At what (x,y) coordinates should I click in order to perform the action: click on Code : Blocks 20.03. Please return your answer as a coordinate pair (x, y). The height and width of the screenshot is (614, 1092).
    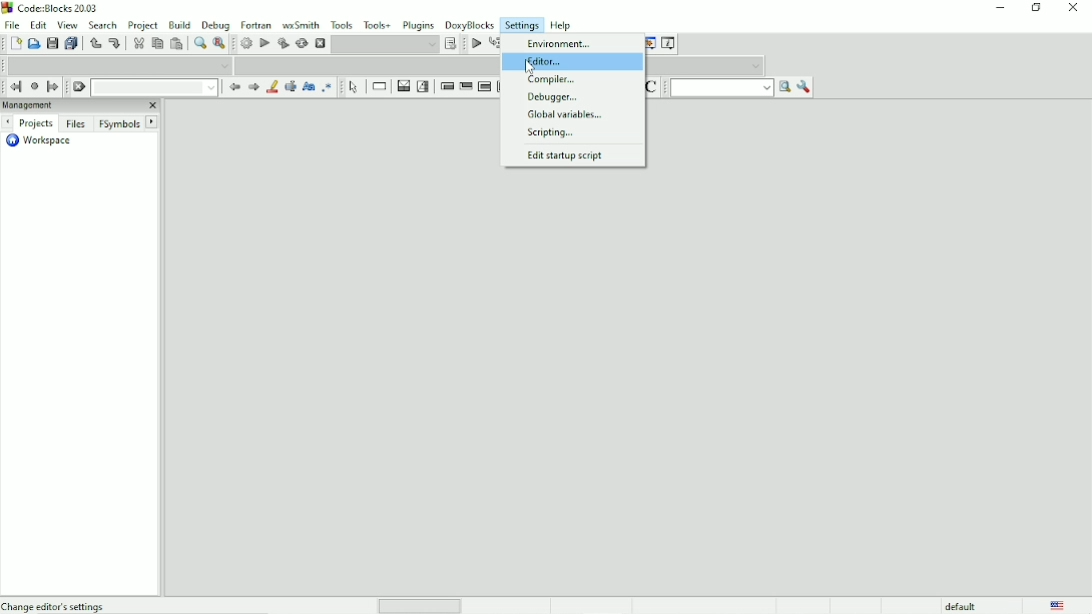
    Looking at the image, I should click on (53, 7).